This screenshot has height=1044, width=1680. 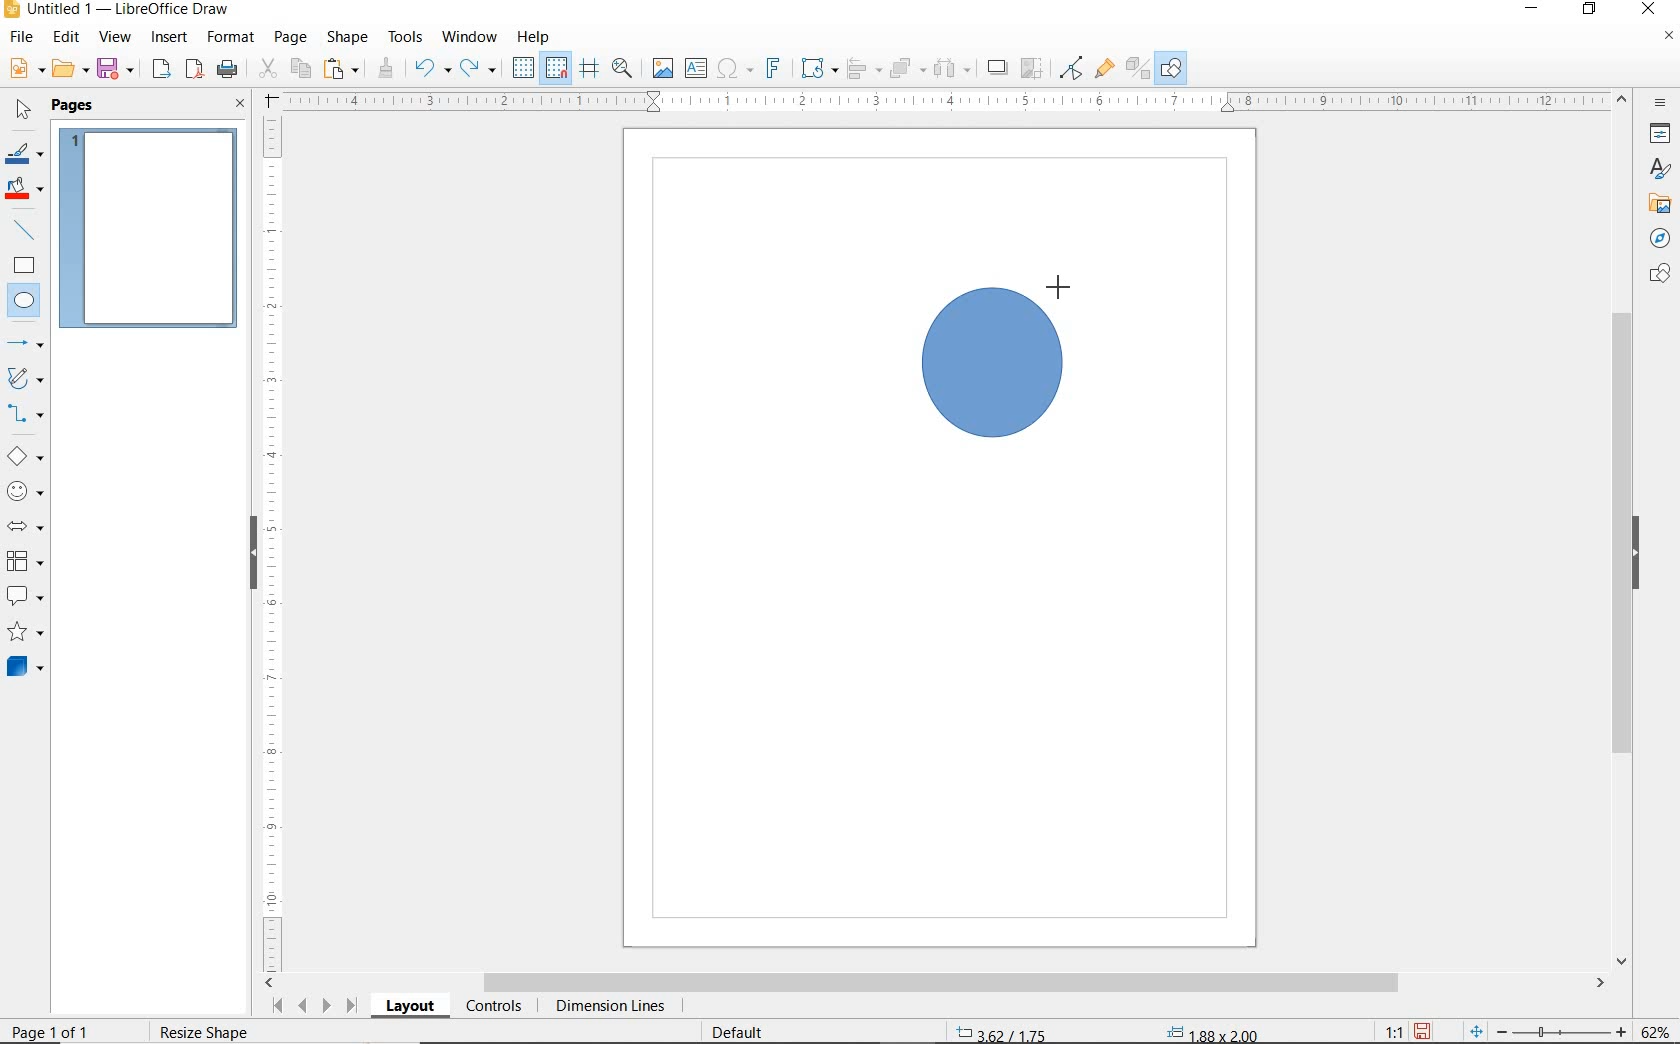 I want to click on SYMBOL SHAPES, so click(x=26, y=491).